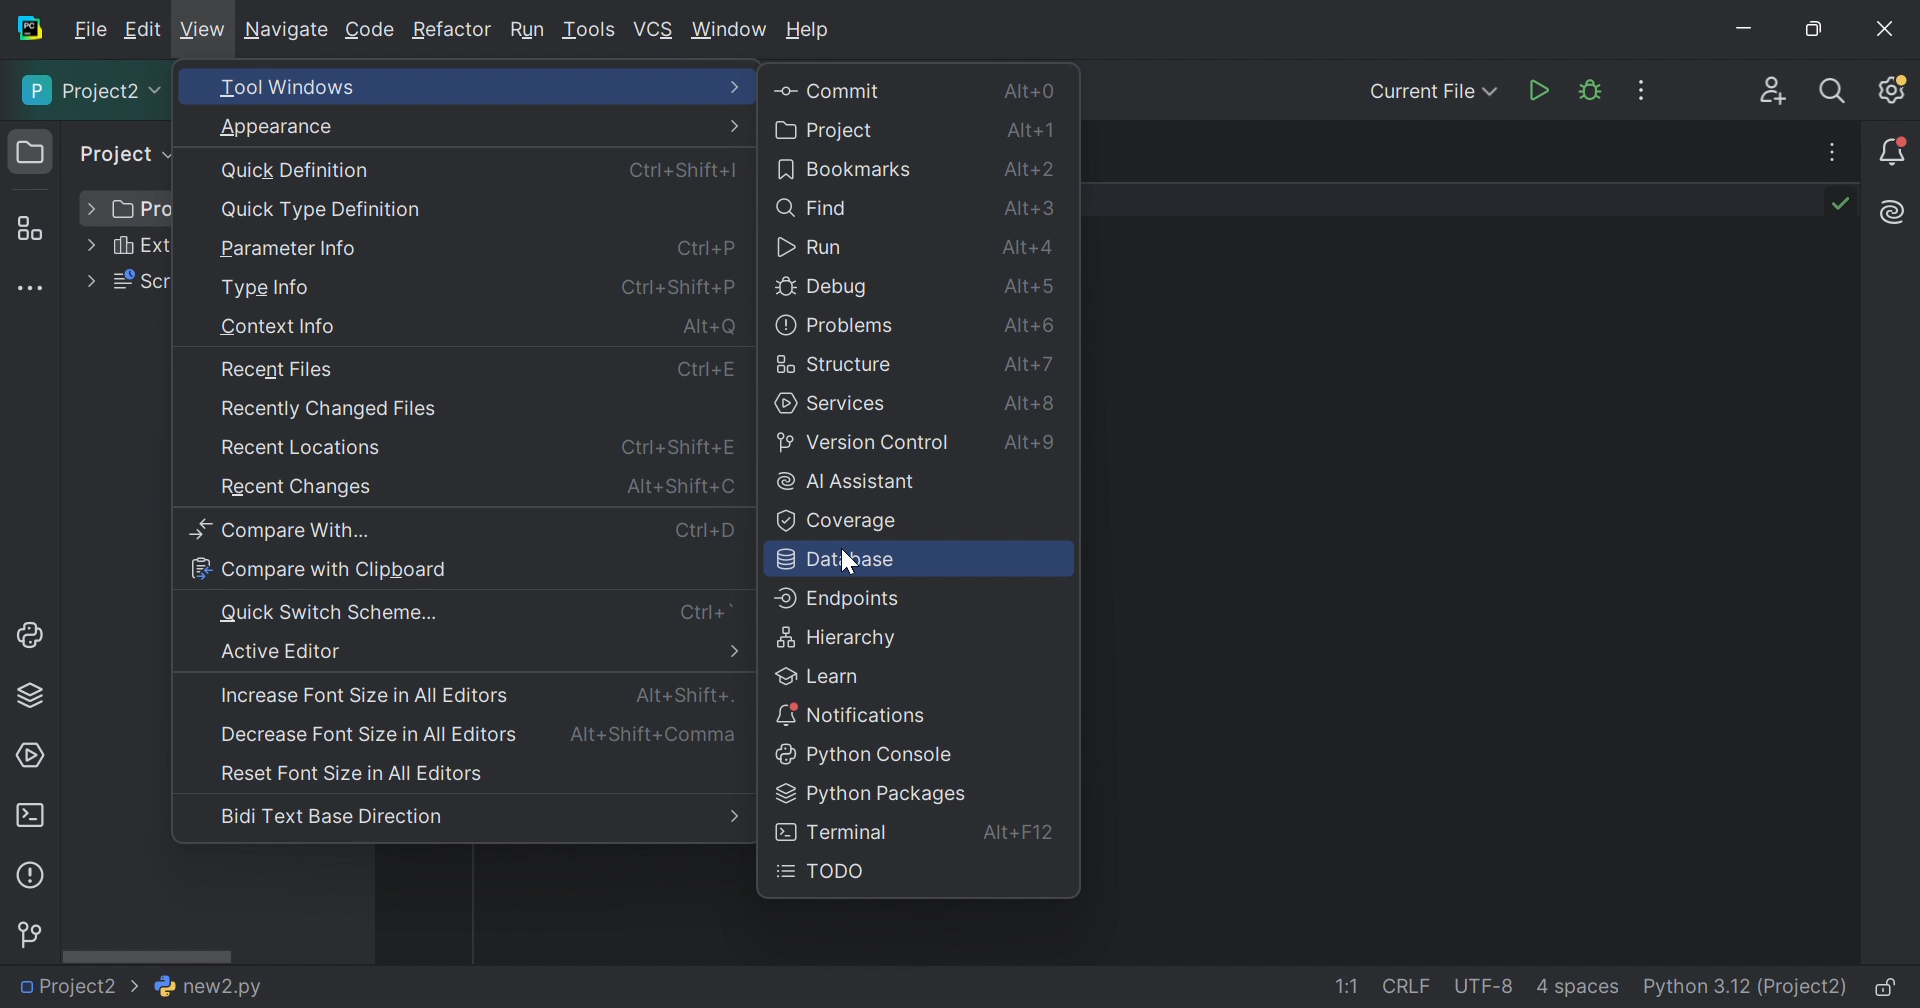  Describe the element at coordinates (277, 127) in the screenshot. I see `Appearance` at that location.